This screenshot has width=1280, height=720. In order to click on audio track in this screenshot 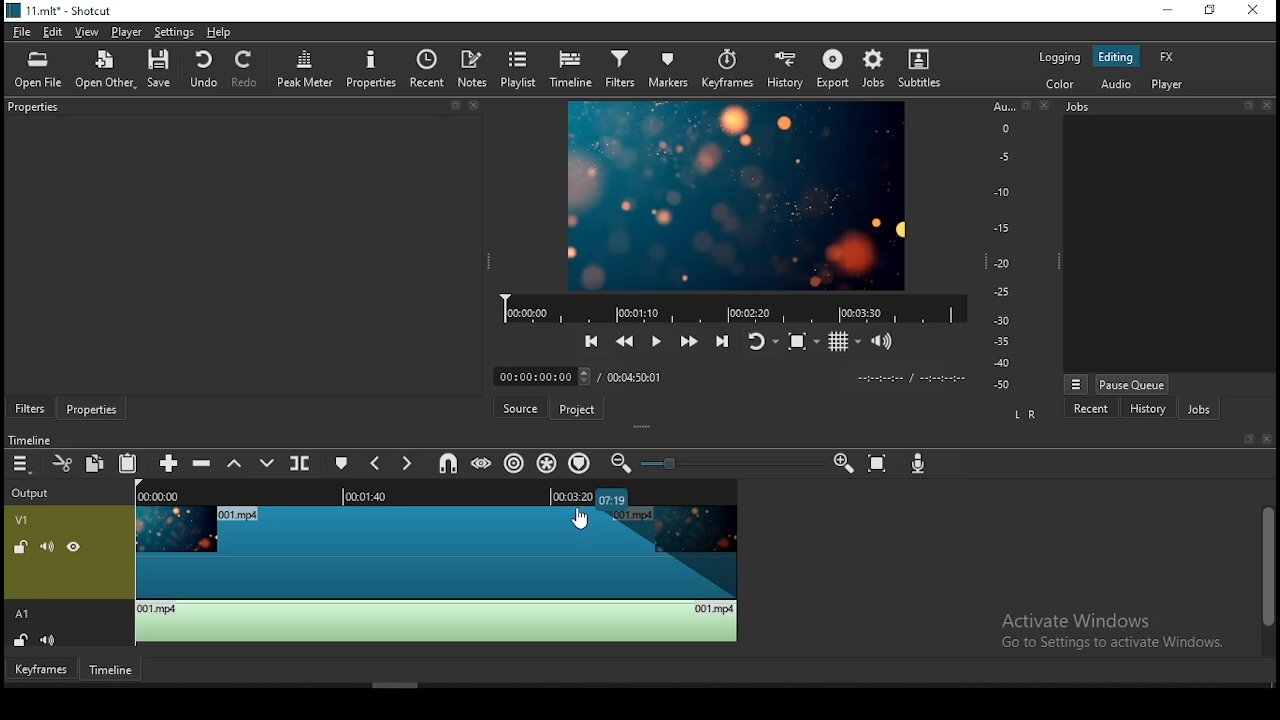, I will do `click(377, 624)`.